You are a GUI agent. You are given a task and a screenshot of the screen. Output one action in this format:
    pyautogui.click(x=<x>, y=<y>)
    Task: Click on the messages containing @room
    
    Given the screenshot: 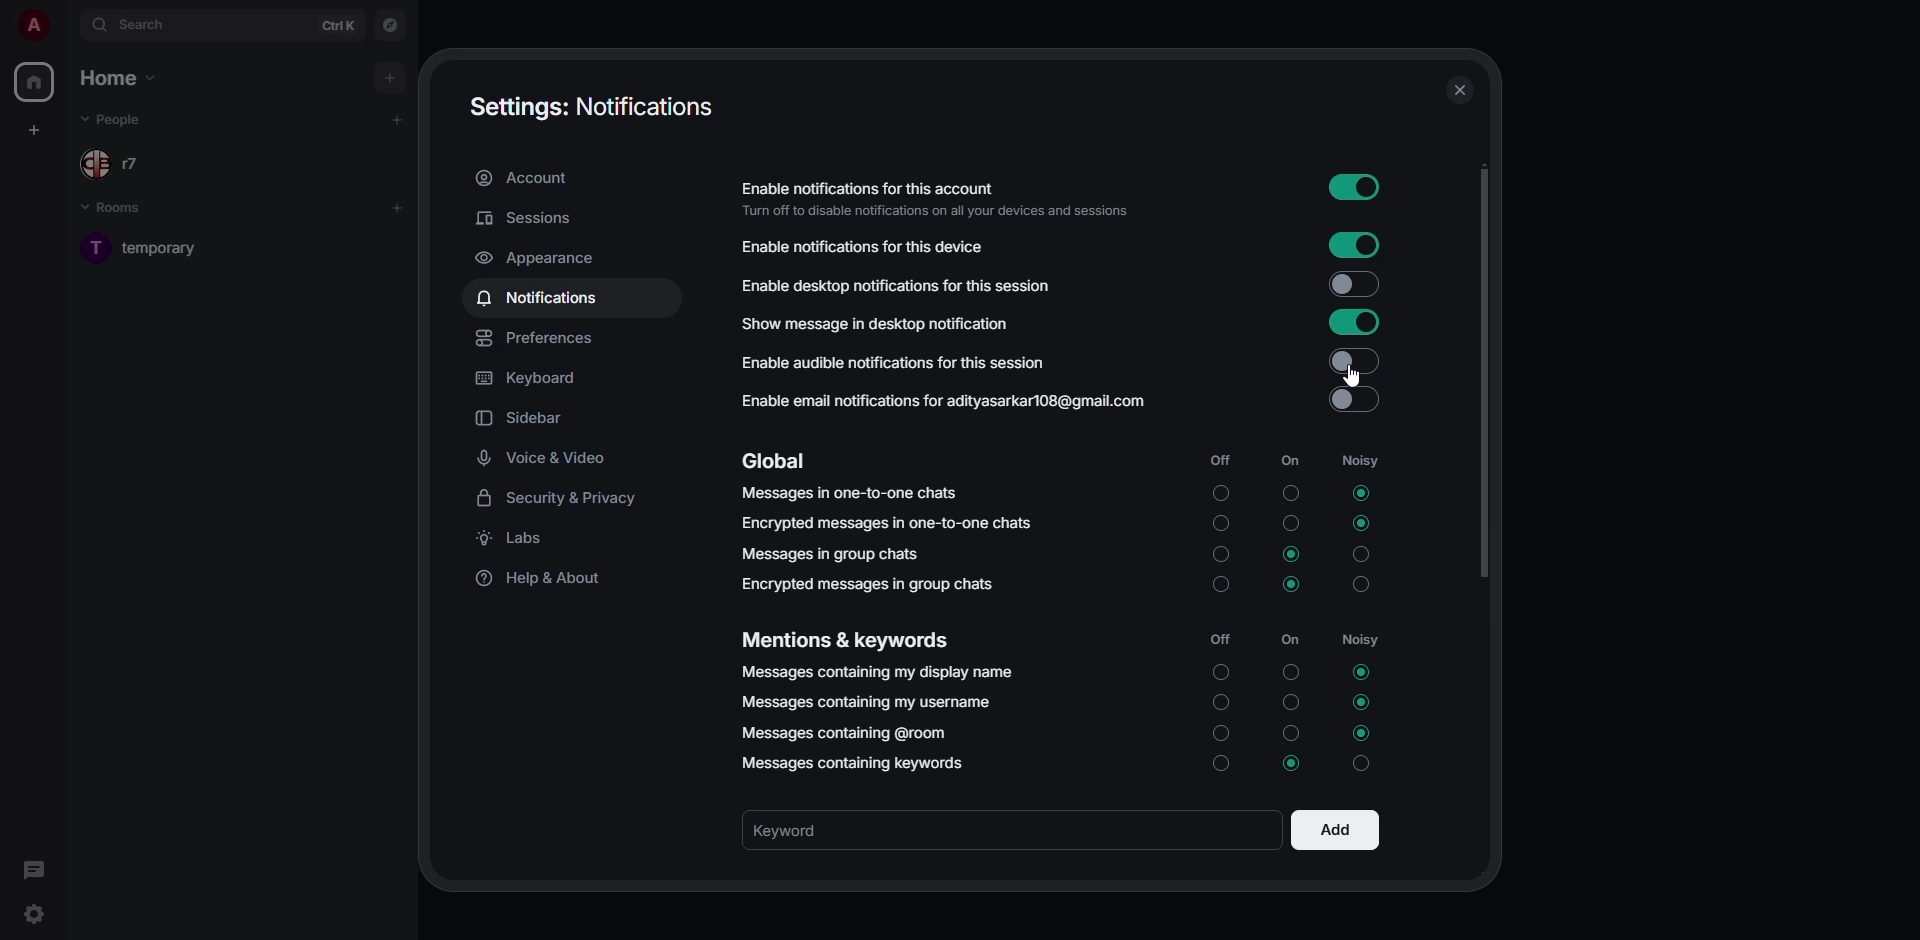 What is the action you would take?
    pyautogui.click(x=844, y=734)
    